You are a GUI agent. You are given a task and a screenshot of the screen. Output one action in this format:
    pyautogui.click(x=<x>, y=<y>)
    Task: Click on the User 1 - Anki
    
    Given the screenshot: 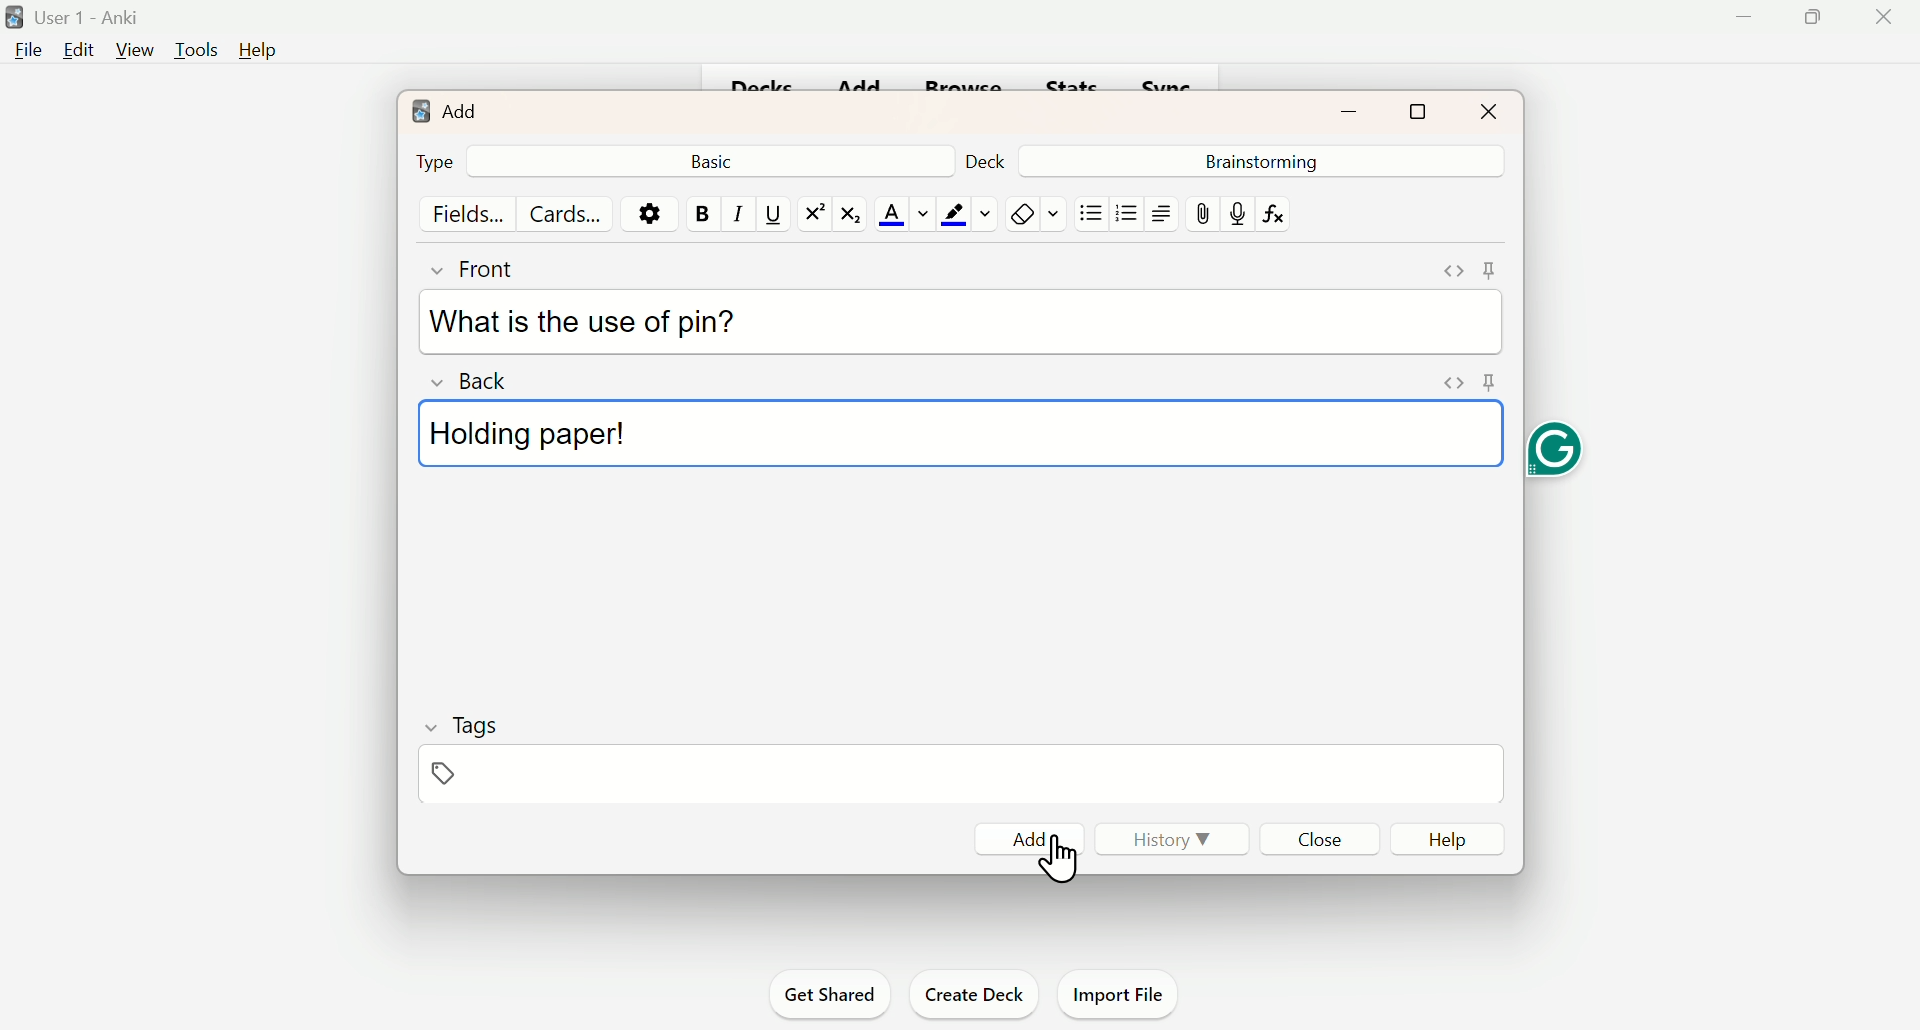 What is the action you would take?
    pyautogui.click(x=76, y=20)
    